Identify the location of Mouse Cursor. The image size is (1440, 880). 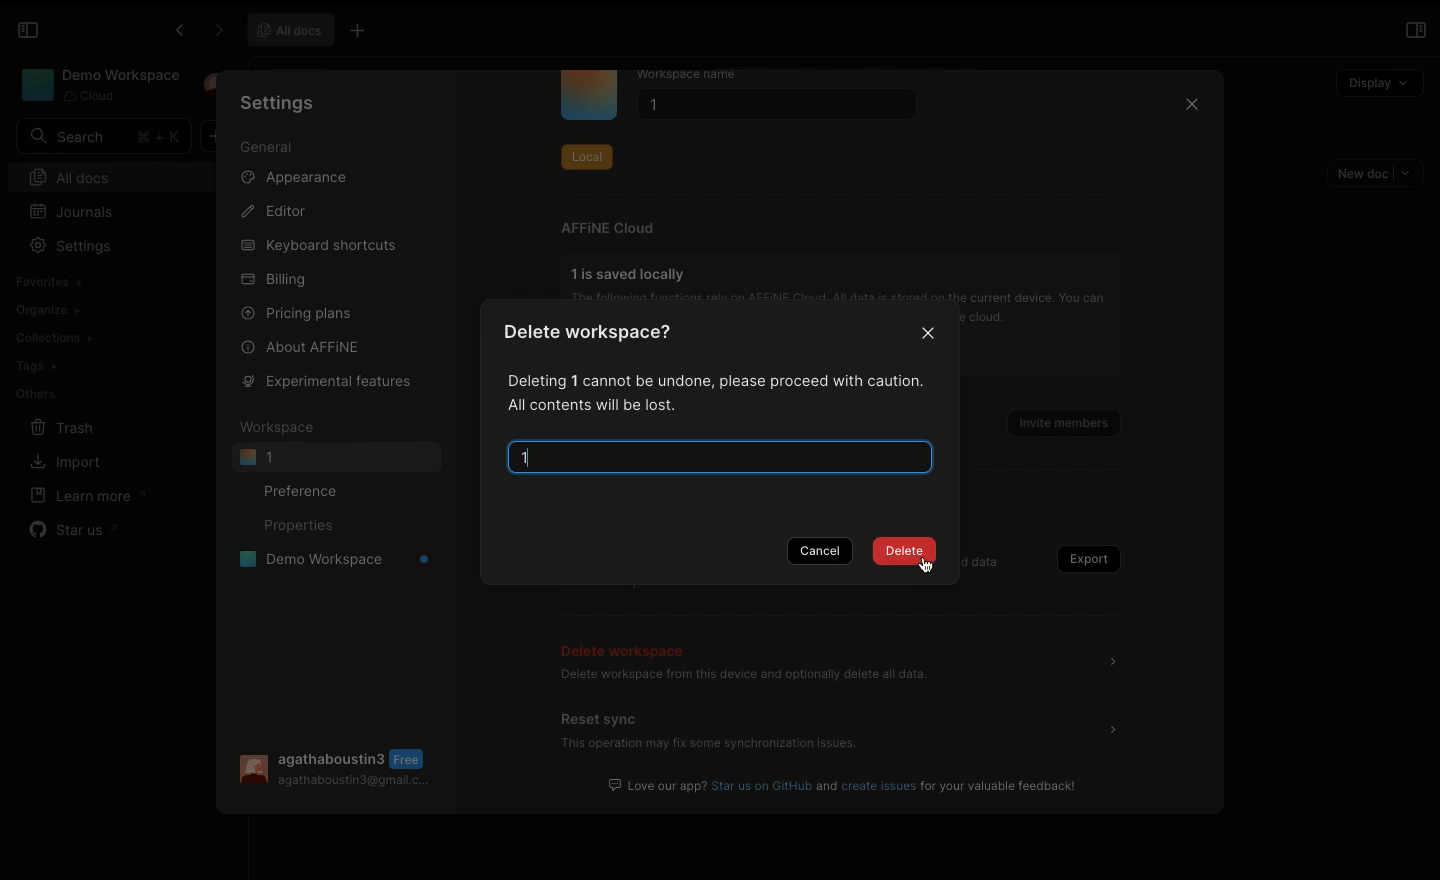
(931, 570).